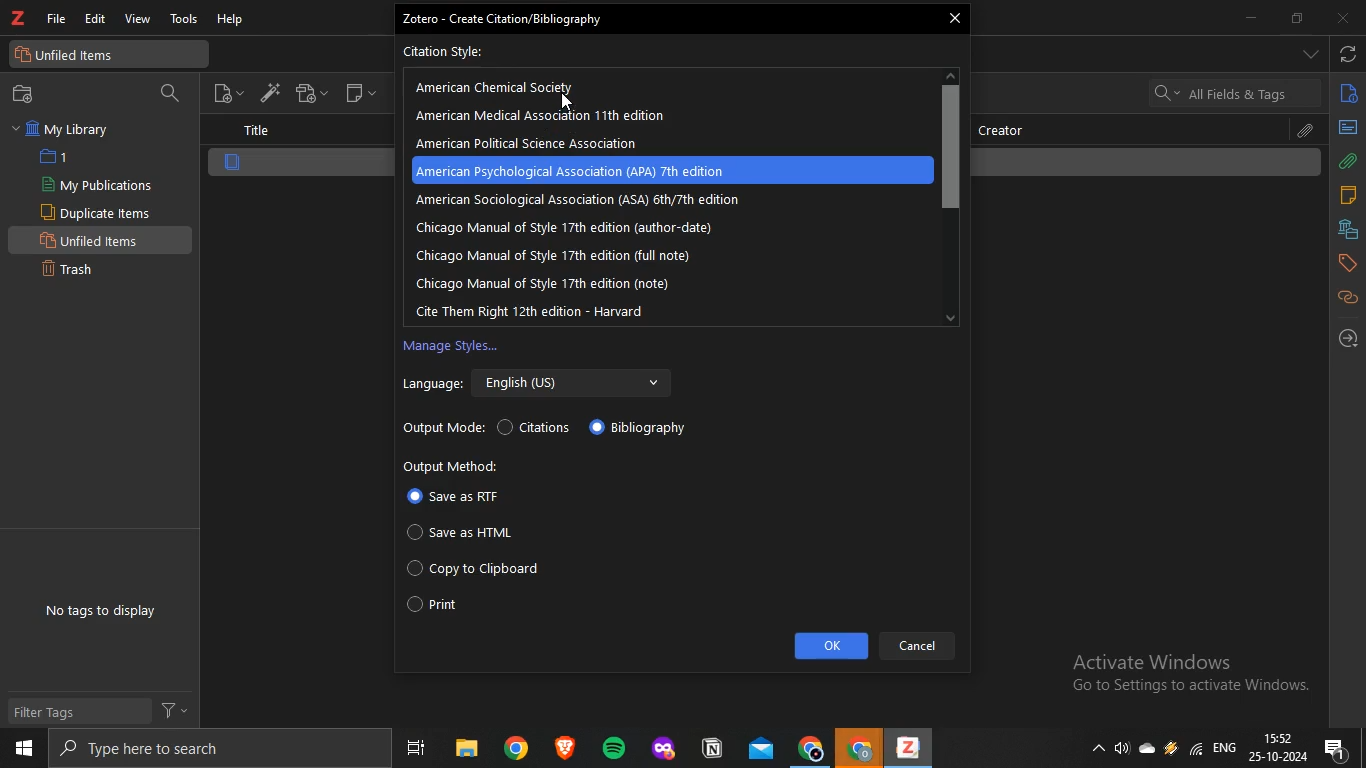 The image size is (1366, 768). What do you see at coordinates (313, 93) in the screenshot?
I see `add attachment` at bounding box center [313, 93].